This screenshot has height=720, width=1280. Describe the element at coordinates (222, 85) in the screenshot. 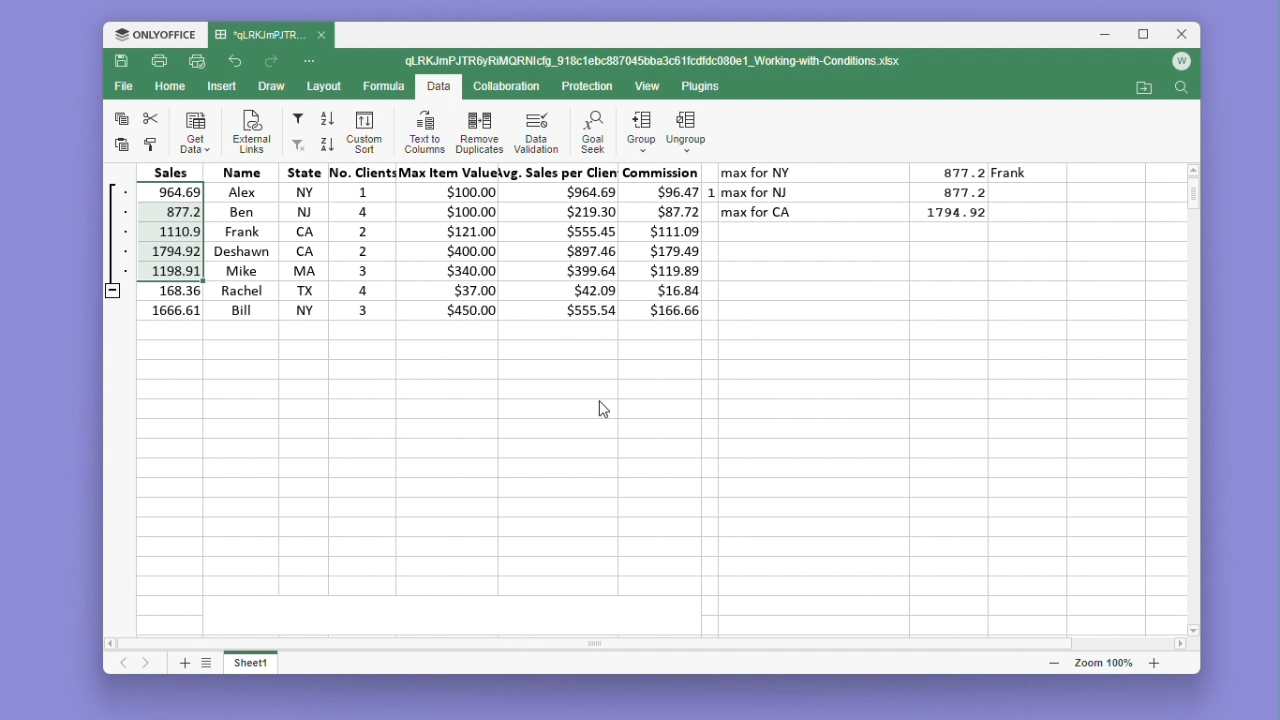

I see `Insert` at that location.